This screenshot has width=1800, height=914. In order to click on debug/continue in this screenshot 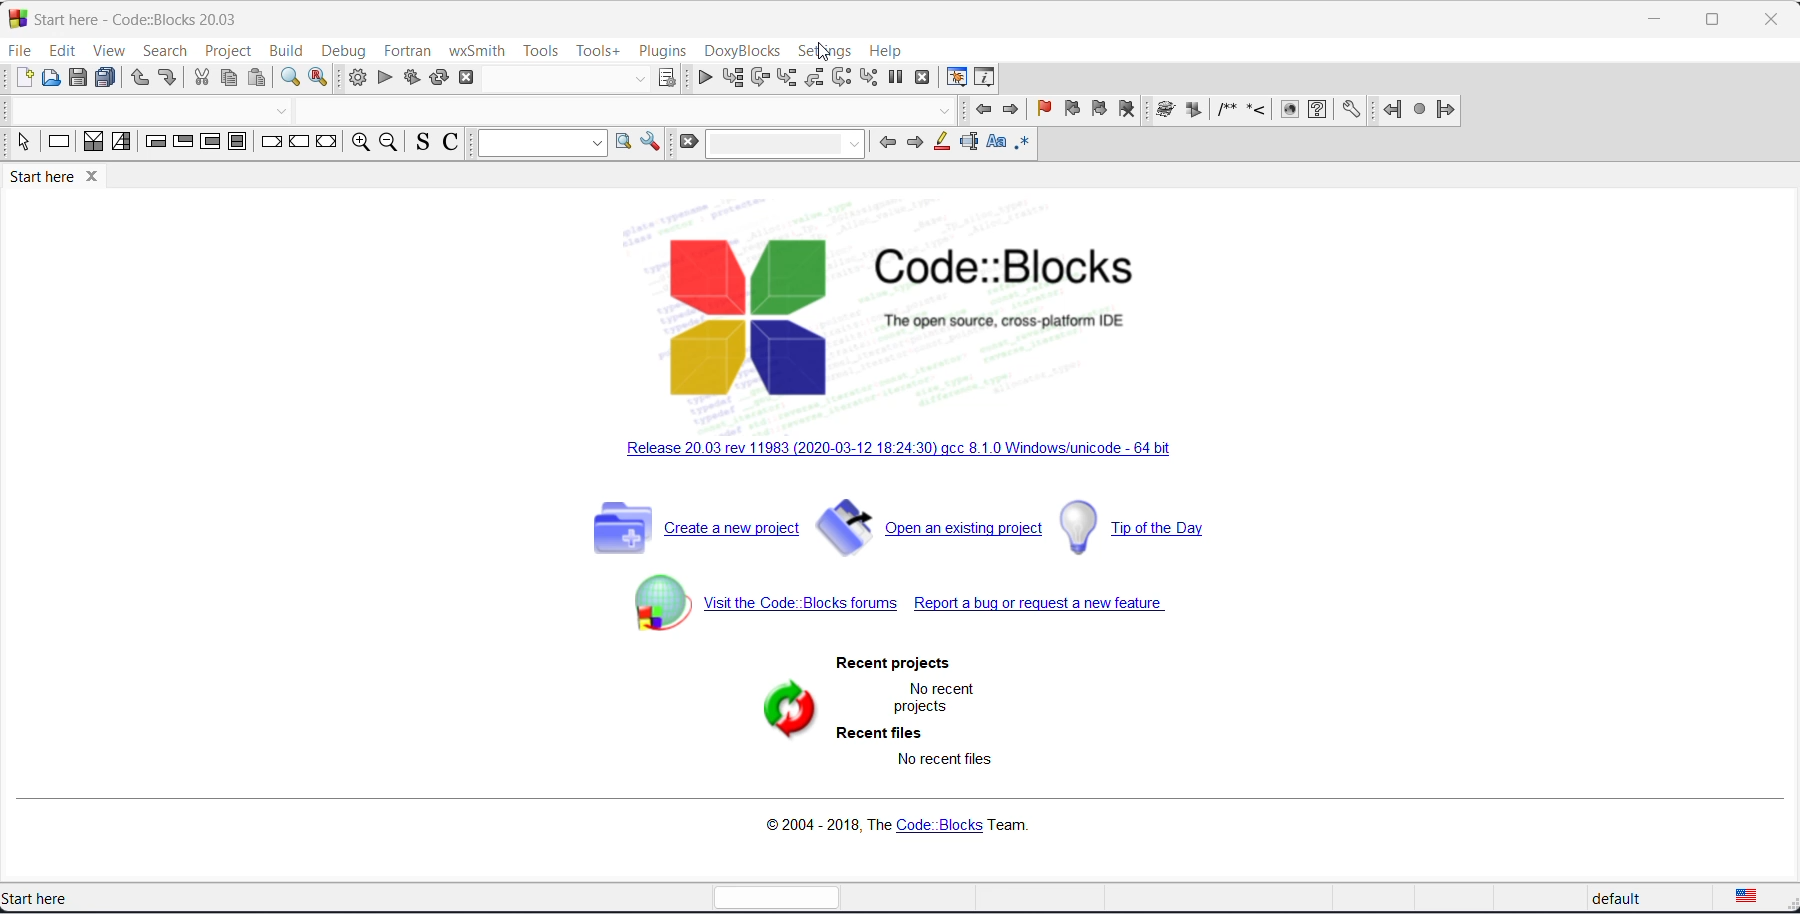, I will do `click(703, 78)`.